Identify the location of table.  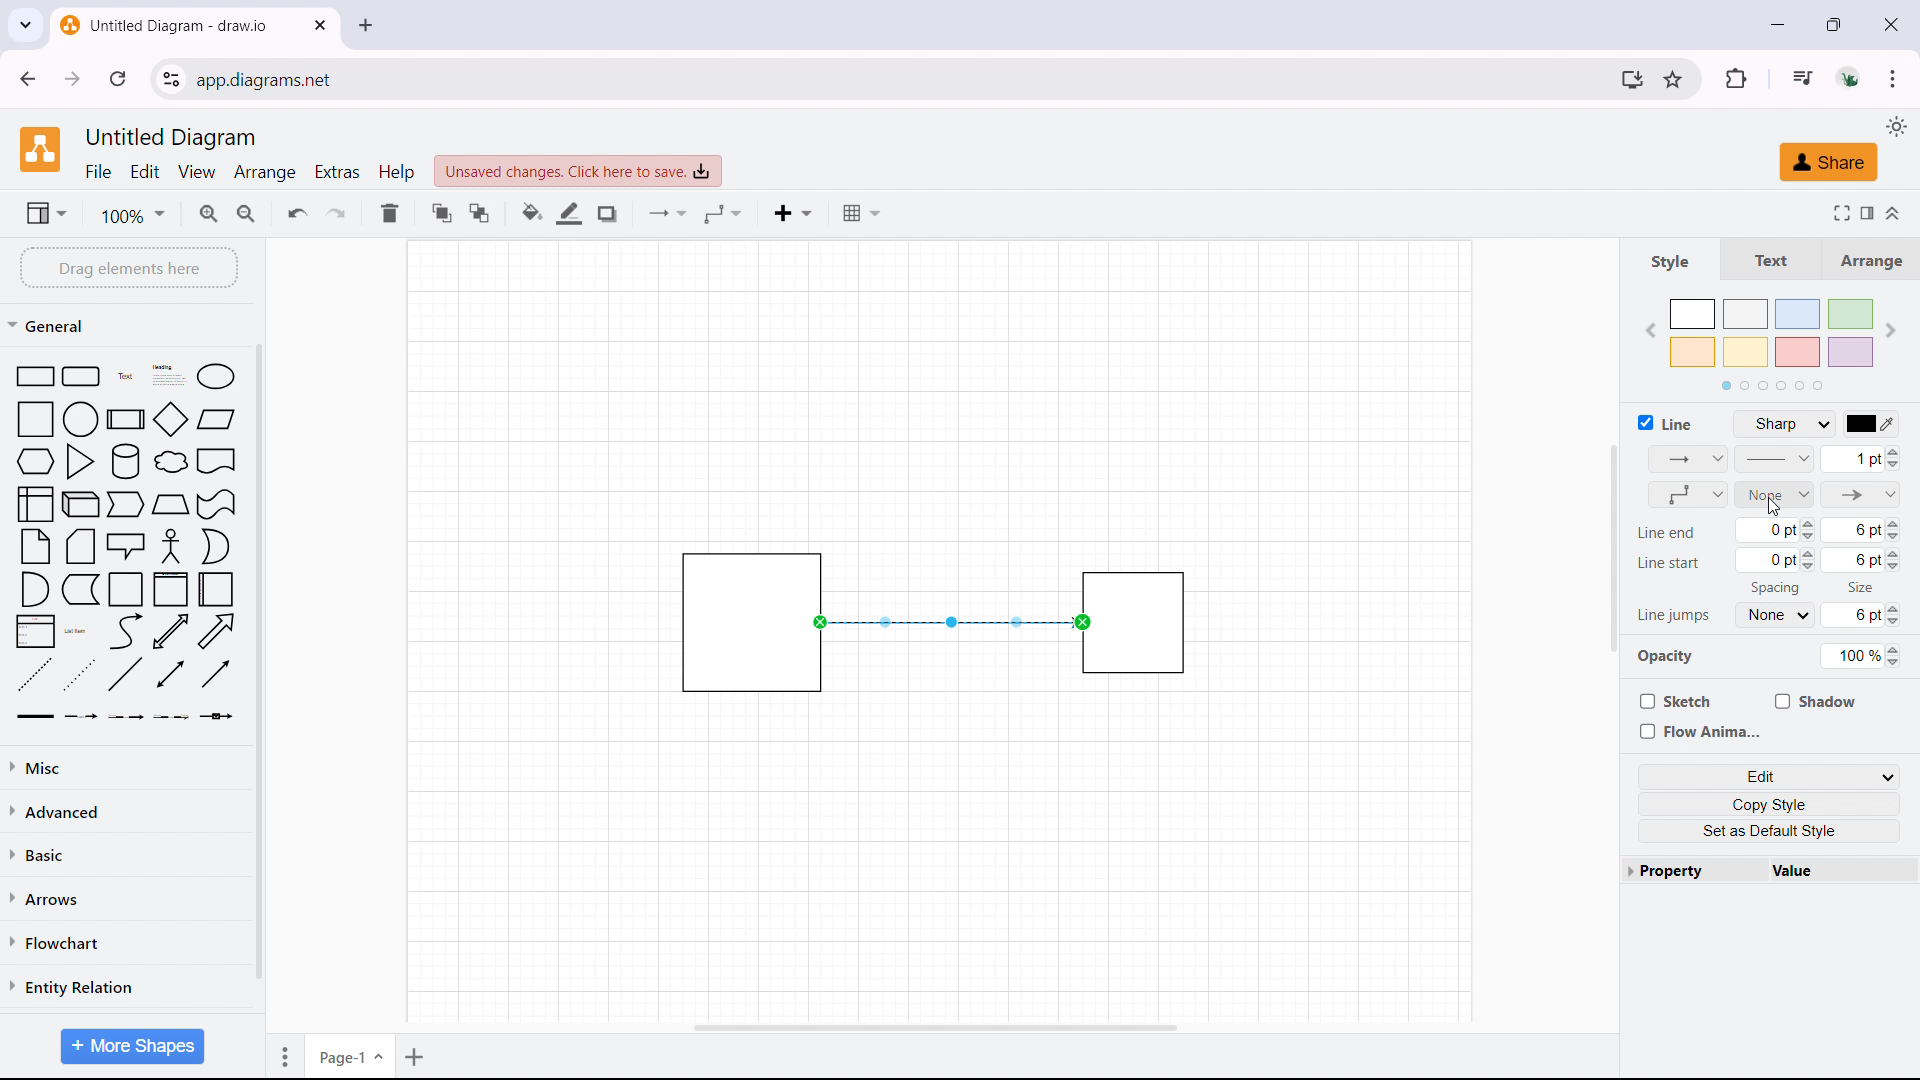
(861, 213).